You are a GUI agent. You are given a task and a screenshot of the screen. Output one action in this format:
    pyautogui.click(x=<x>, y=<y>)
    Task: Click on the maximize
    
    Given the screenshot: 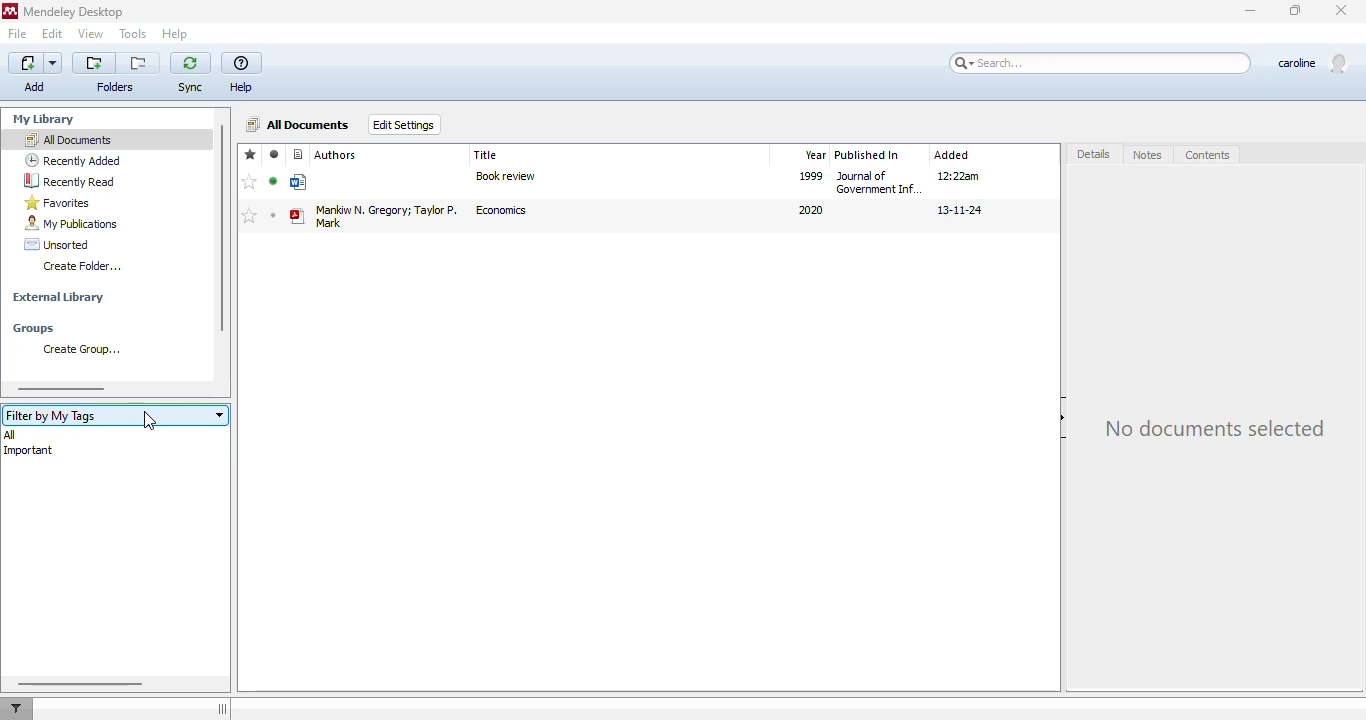 What is the action you would take?
    pyautogui.click(x=1295, y=10)
    